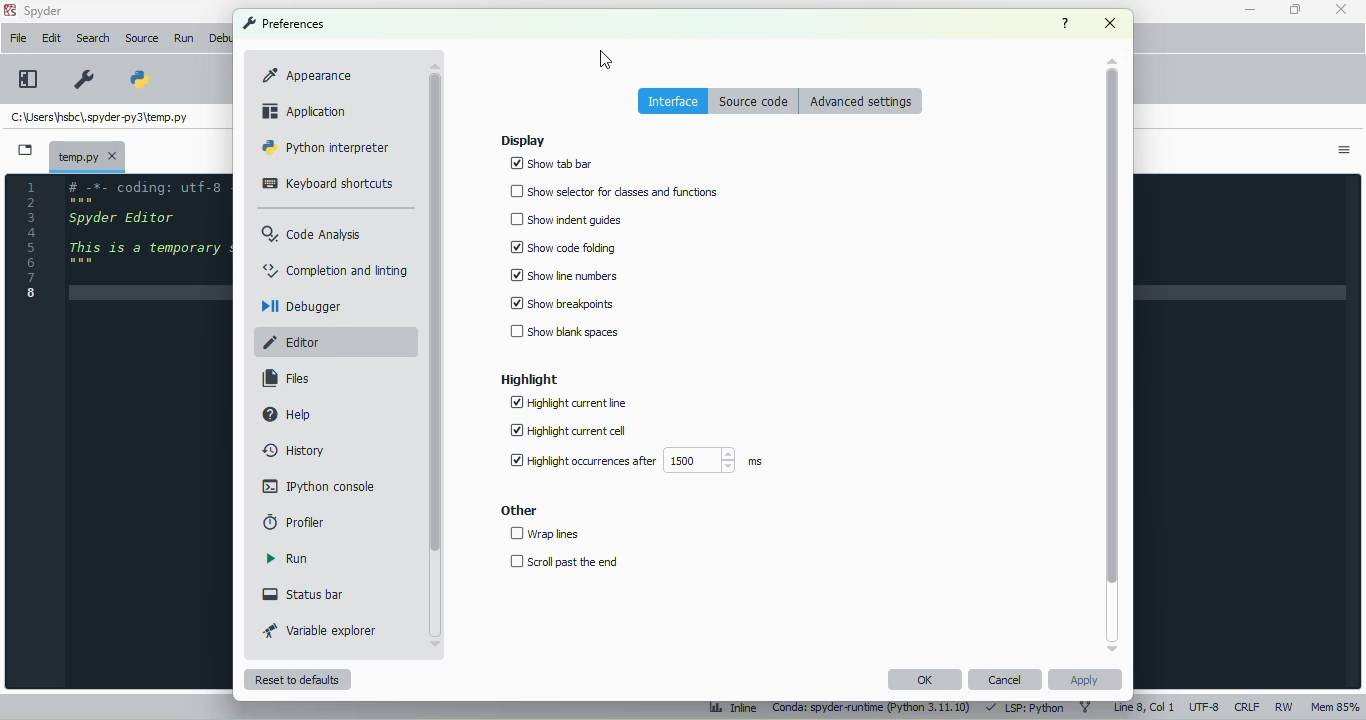  Describe the element at coordinates (324, 146) in the screenshot. I see `python interpreter` at that location.